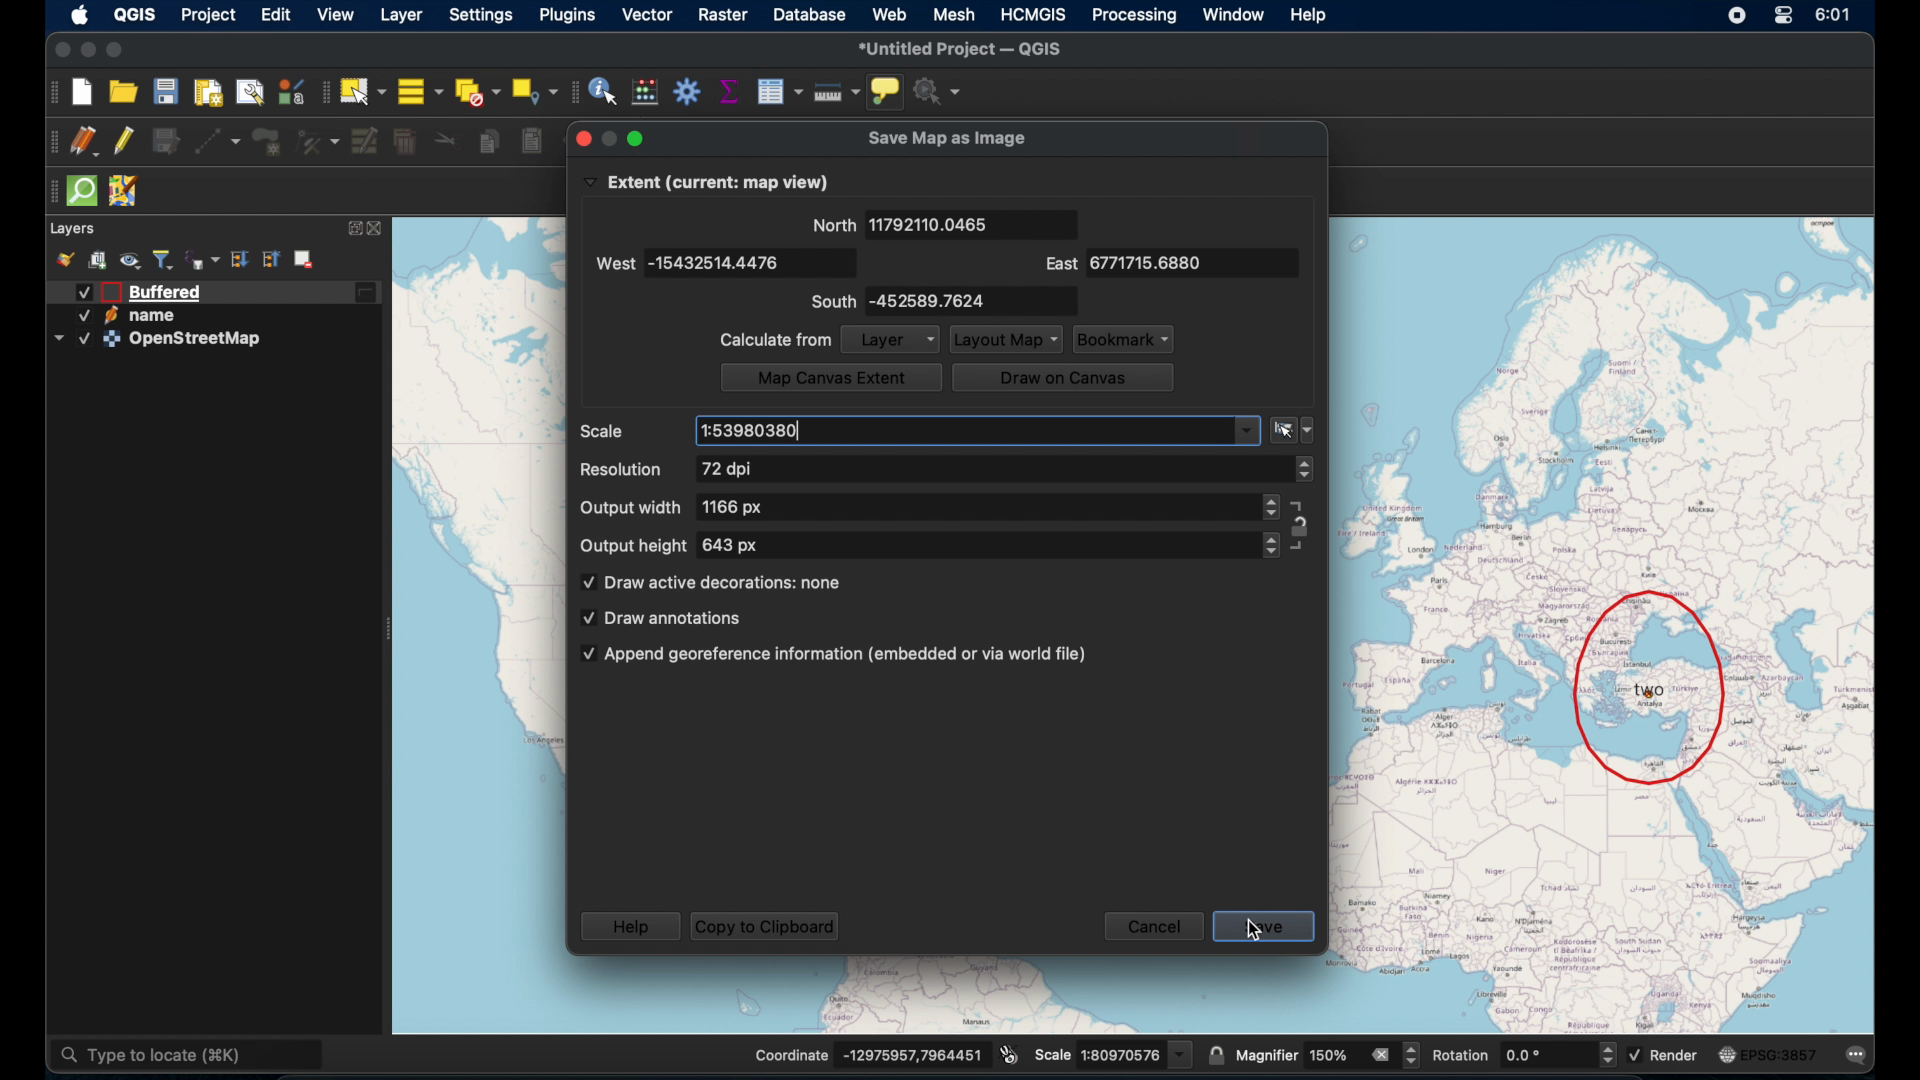 The image size is (1920, 1080). What do you see at coordinates (191, 1053) in the screenshot?
I see `type to locate` at bounding box center [191, 1053].